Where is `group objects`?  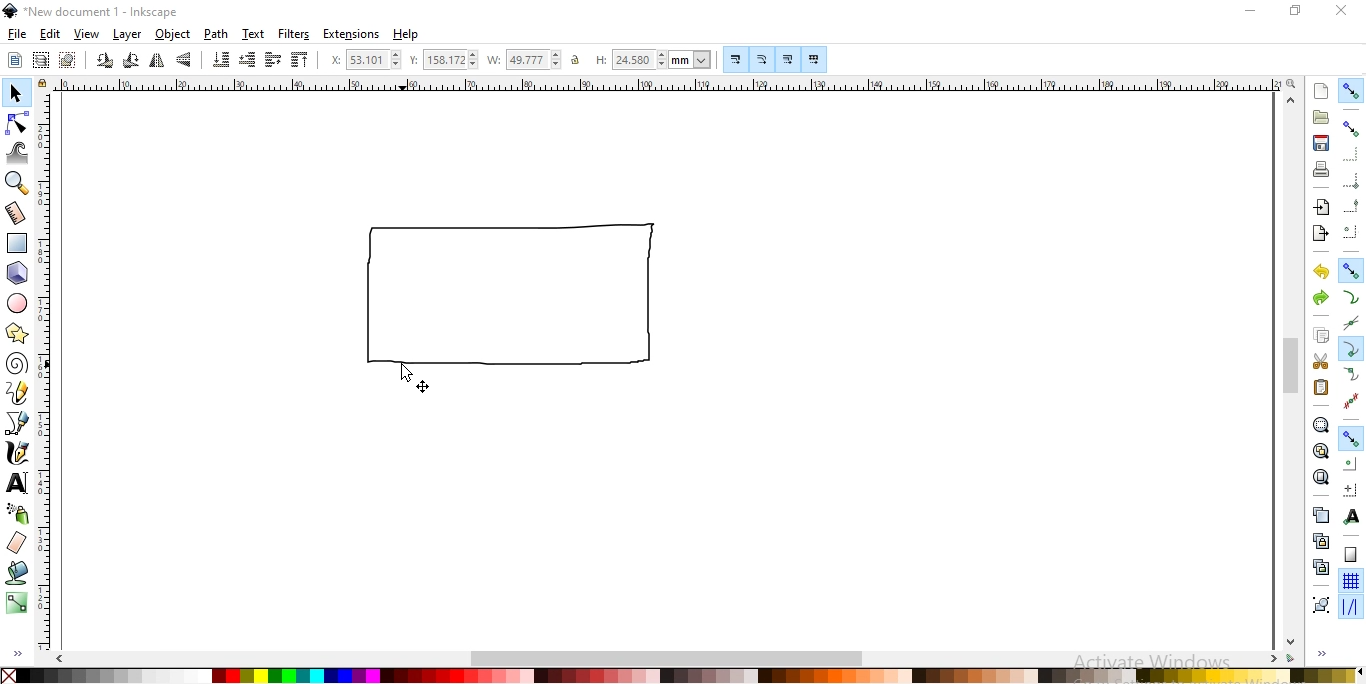 group objects is located at coordinates (1321, 604).